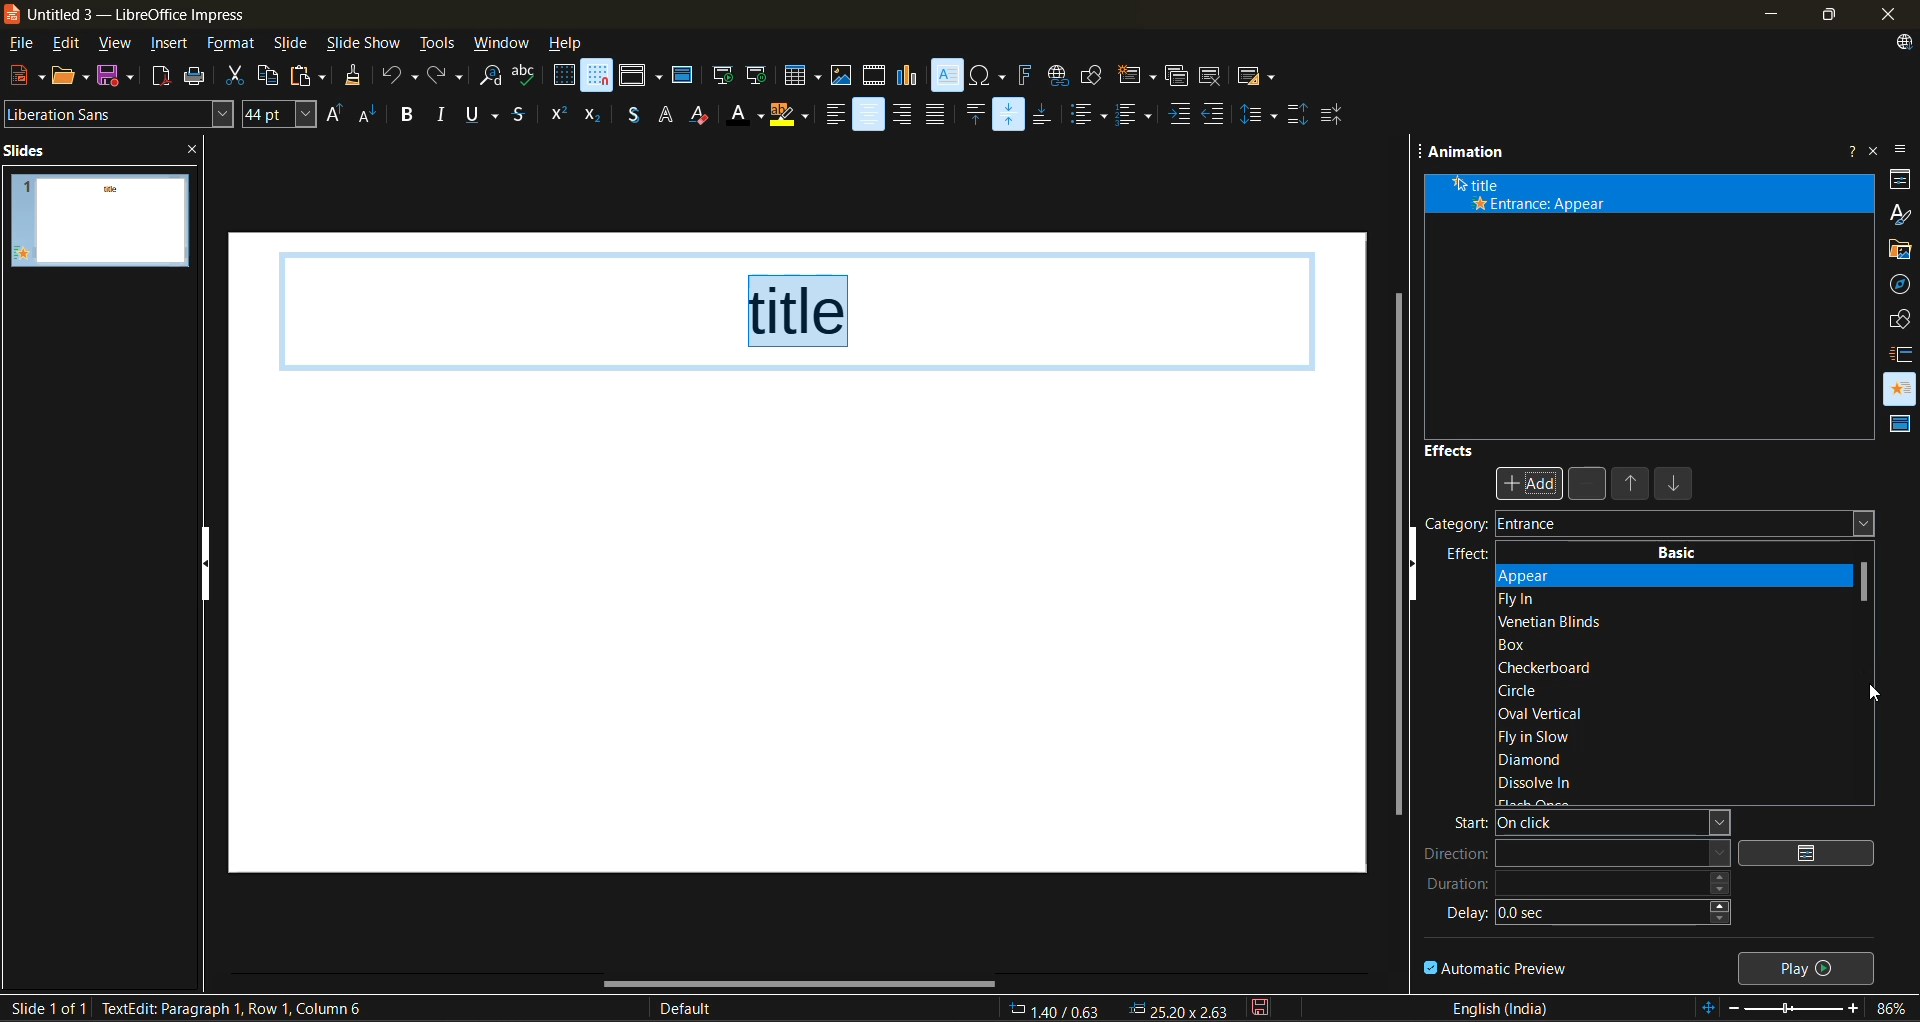 This screenshot has width=1920, height=1022. I want to click on redo, so click(443, 75).